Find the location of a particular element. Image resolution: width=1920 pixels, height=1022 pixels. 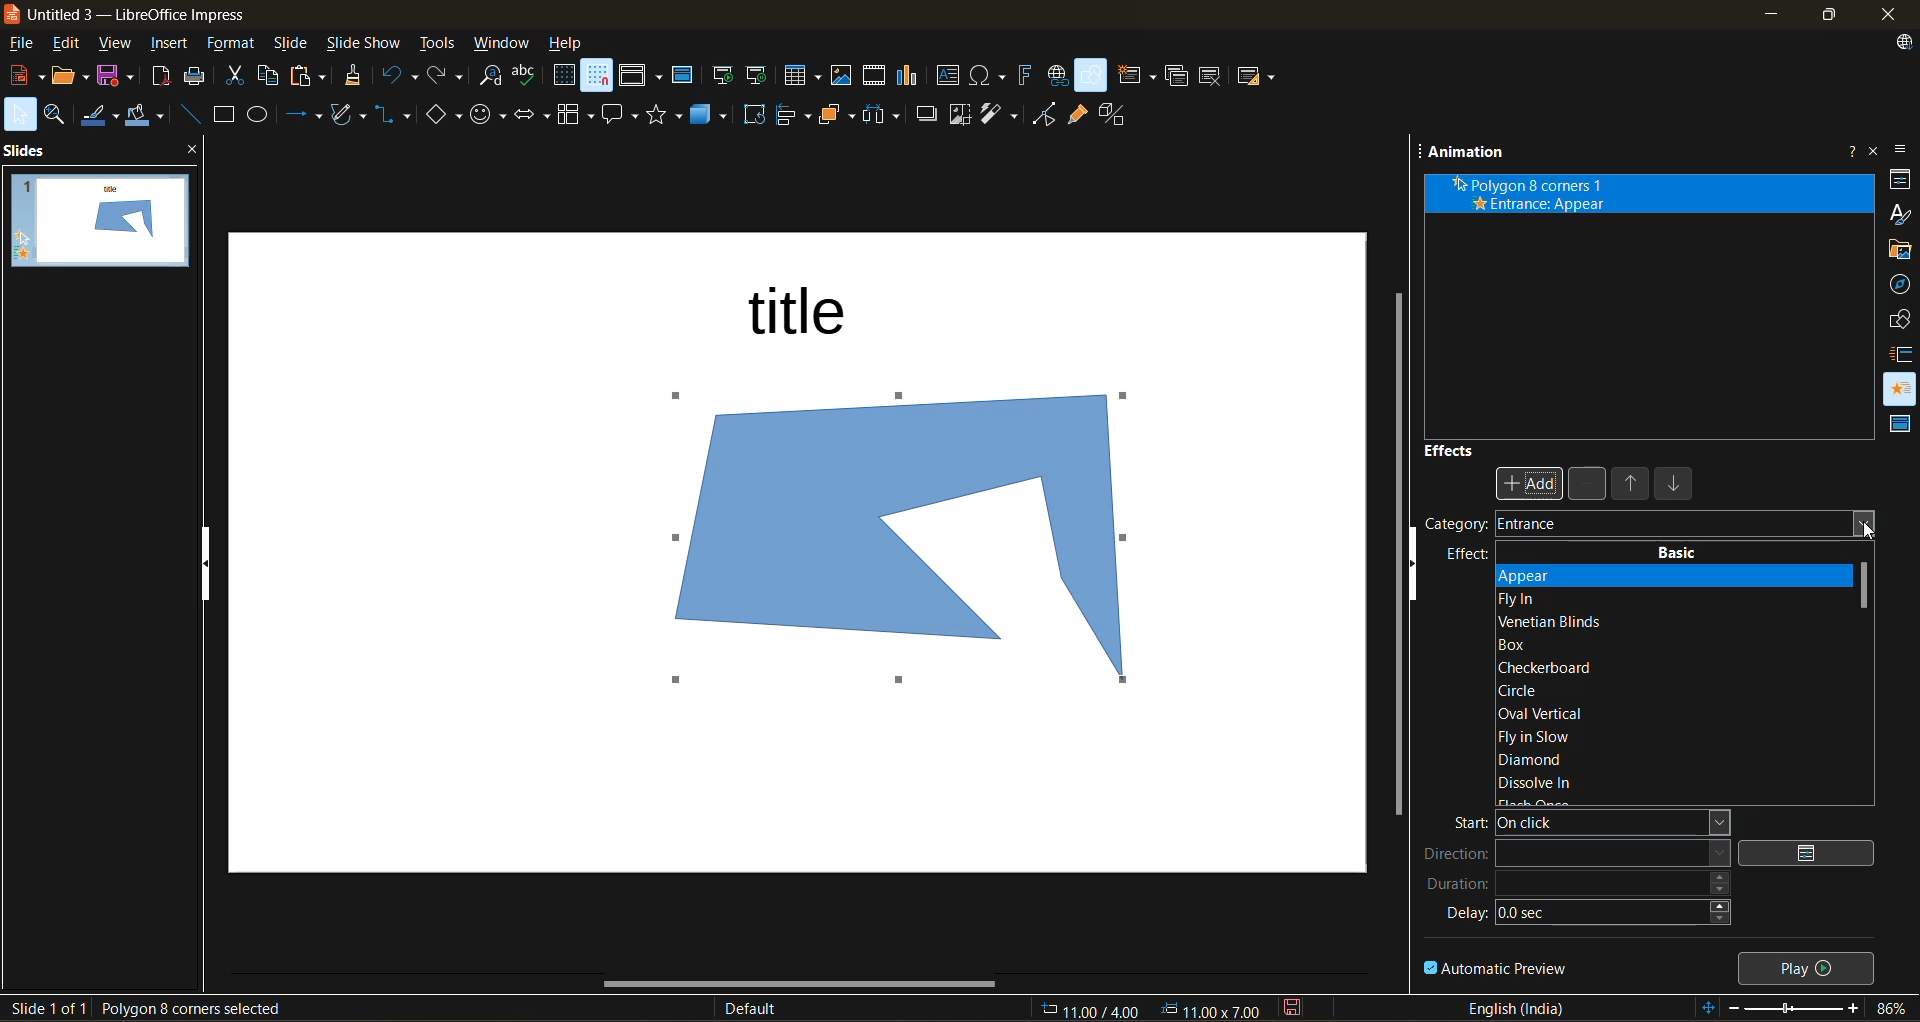

fly in is located at coordinates (1563, 599).